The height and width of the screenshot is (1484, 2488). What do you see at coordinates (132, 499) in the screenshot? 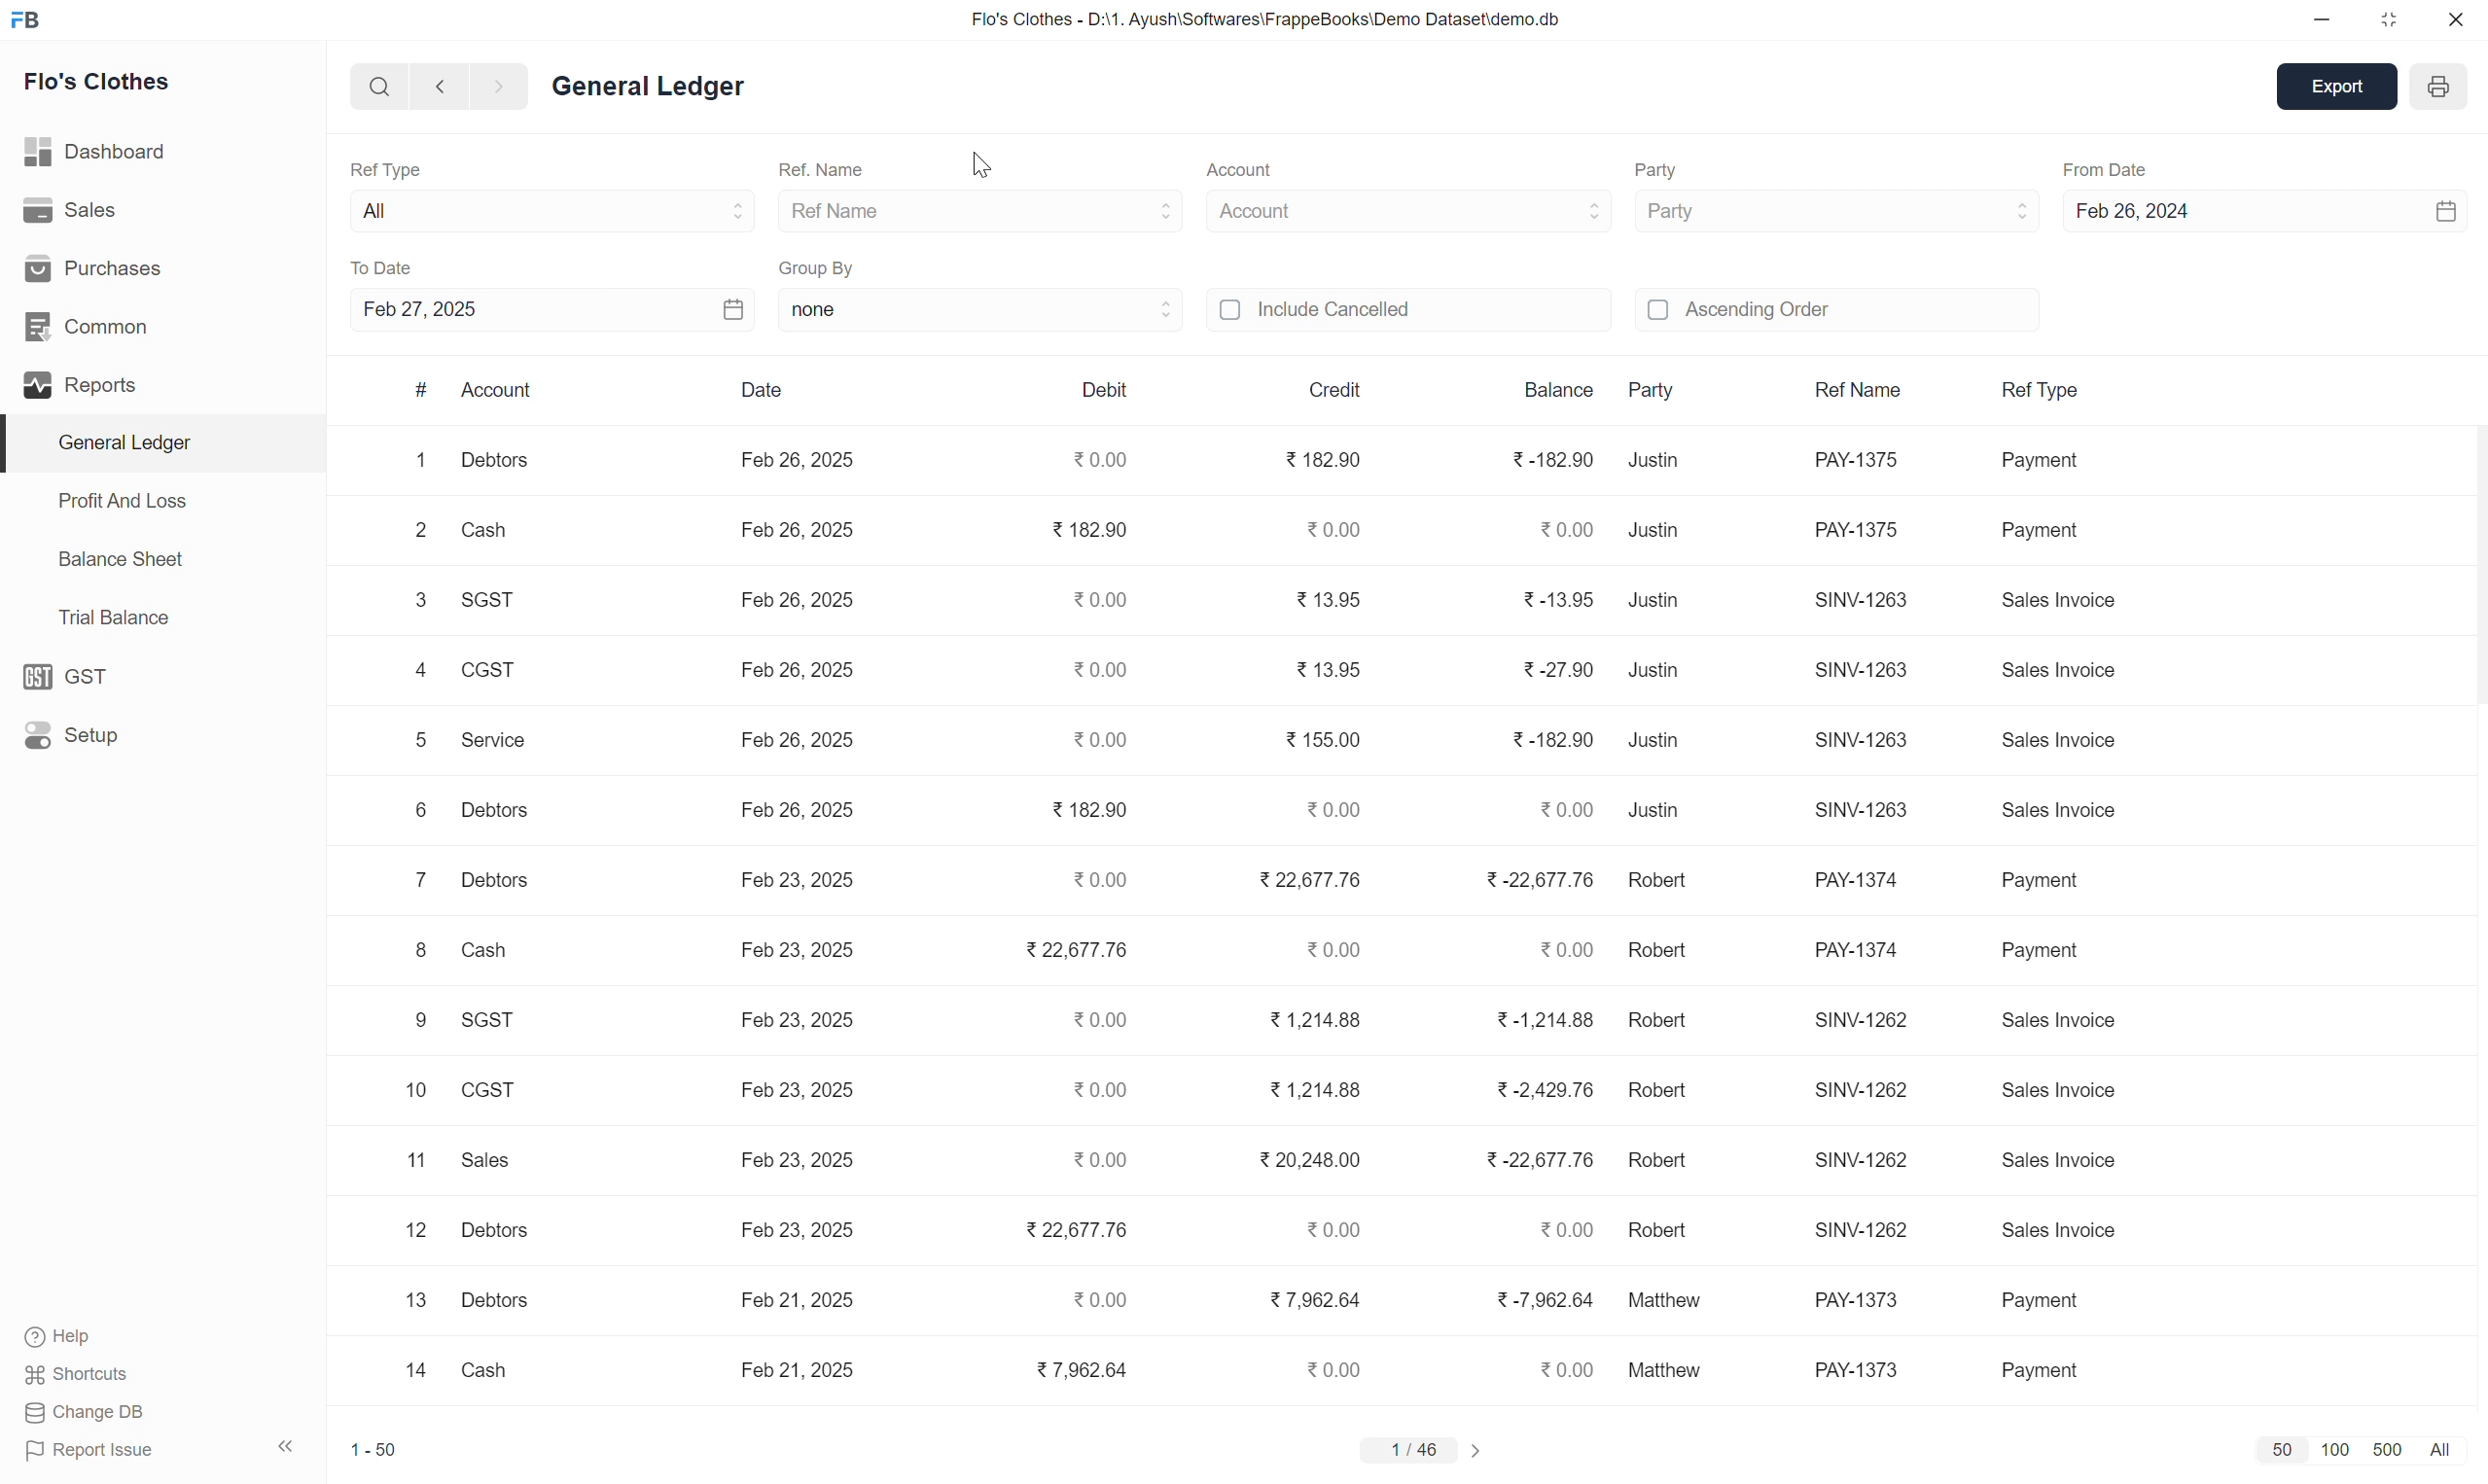
I see `profit and loss` at bounding box center [132, 499].